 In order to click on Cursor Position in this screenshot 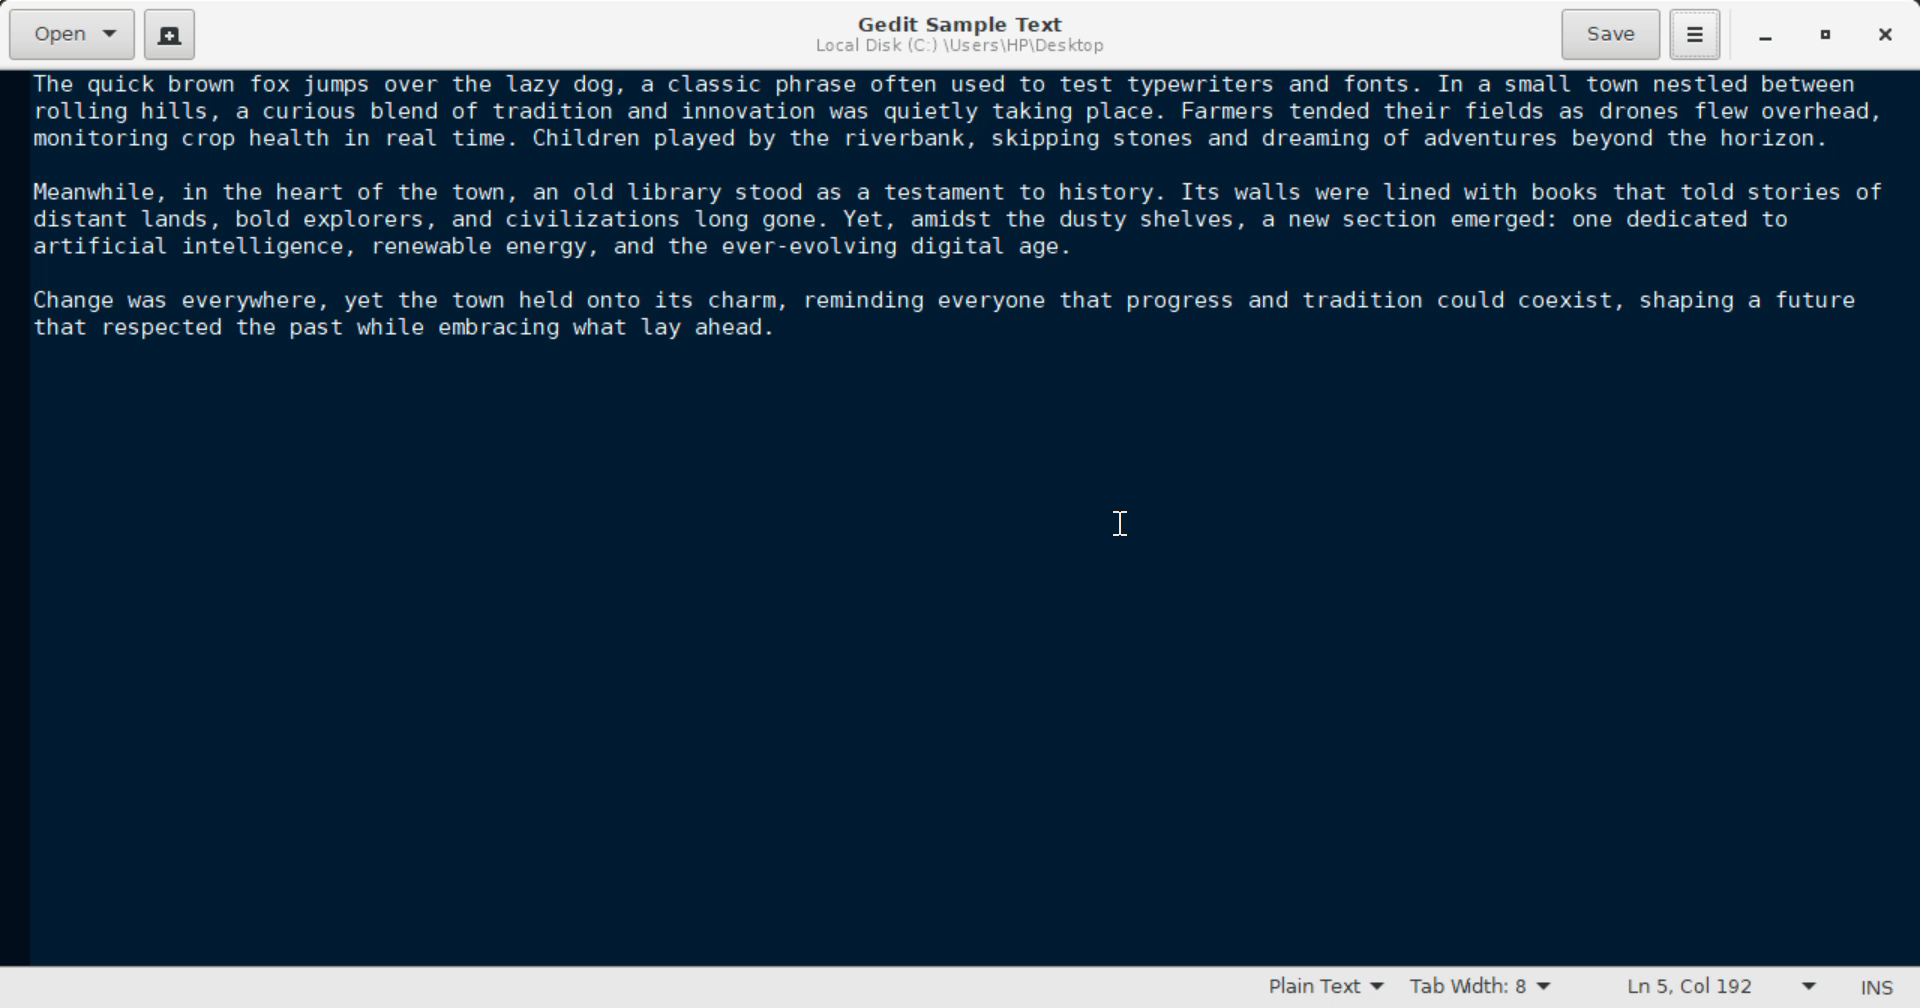, I will do `click(1122, 523)`.